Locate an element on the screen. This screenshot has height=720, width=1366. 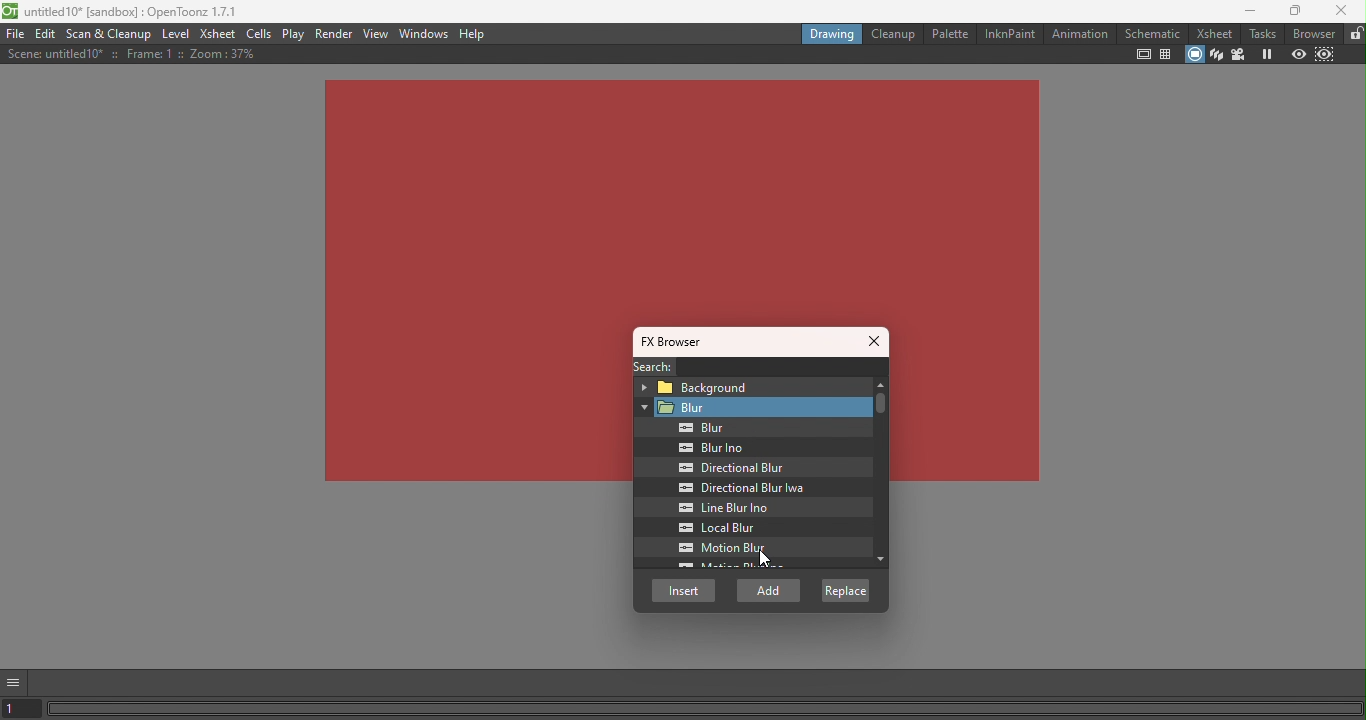
Close is located at coordinates (876, 343).